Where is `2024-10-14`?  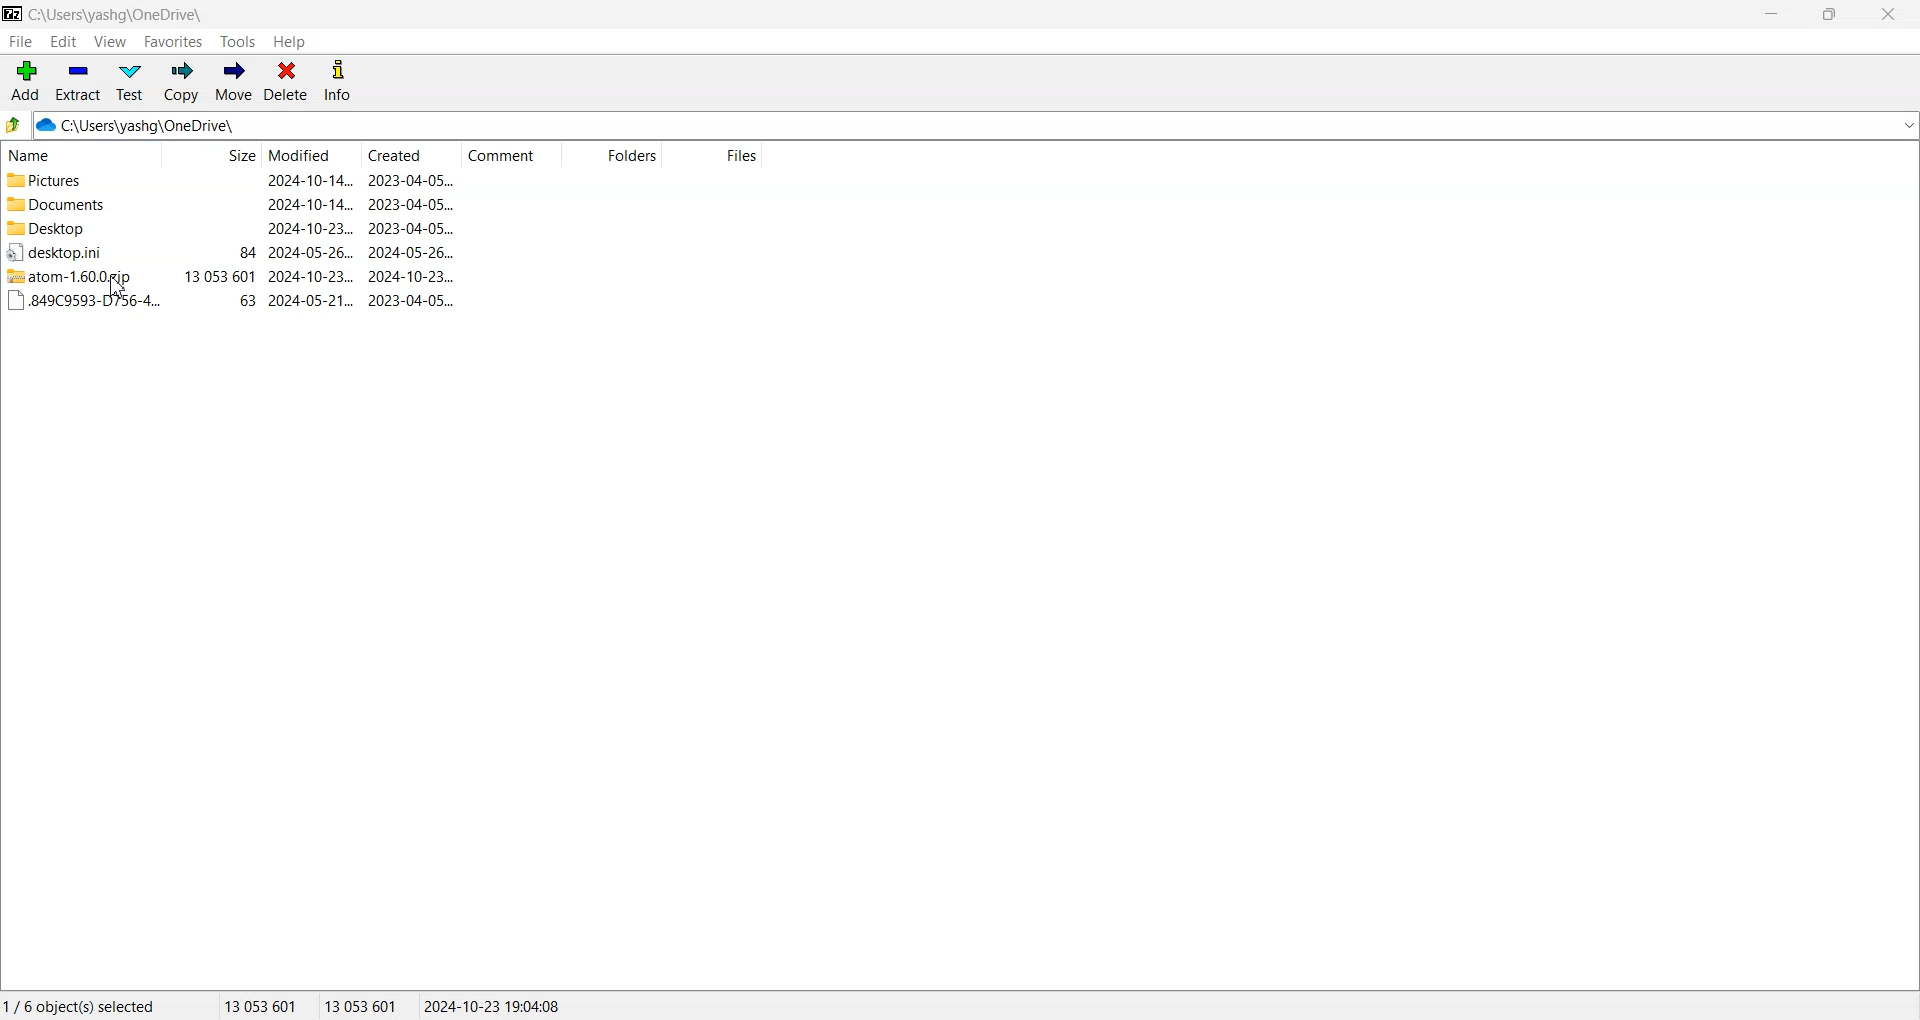 2024-10-14 is located at coordinates (309, 203).